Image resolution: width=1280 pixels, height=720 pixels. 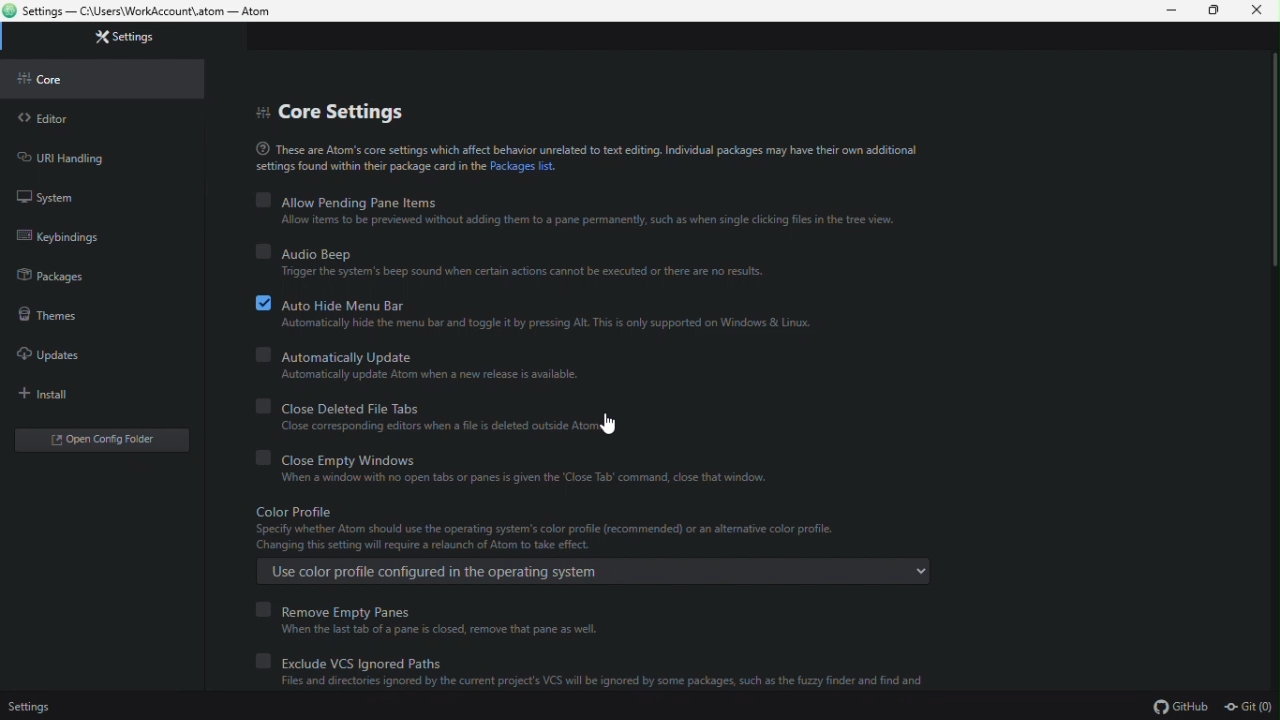 What do you see at coordinates (79, 192) in the screenshot?
I see `System` at bounding box center [79, 192].